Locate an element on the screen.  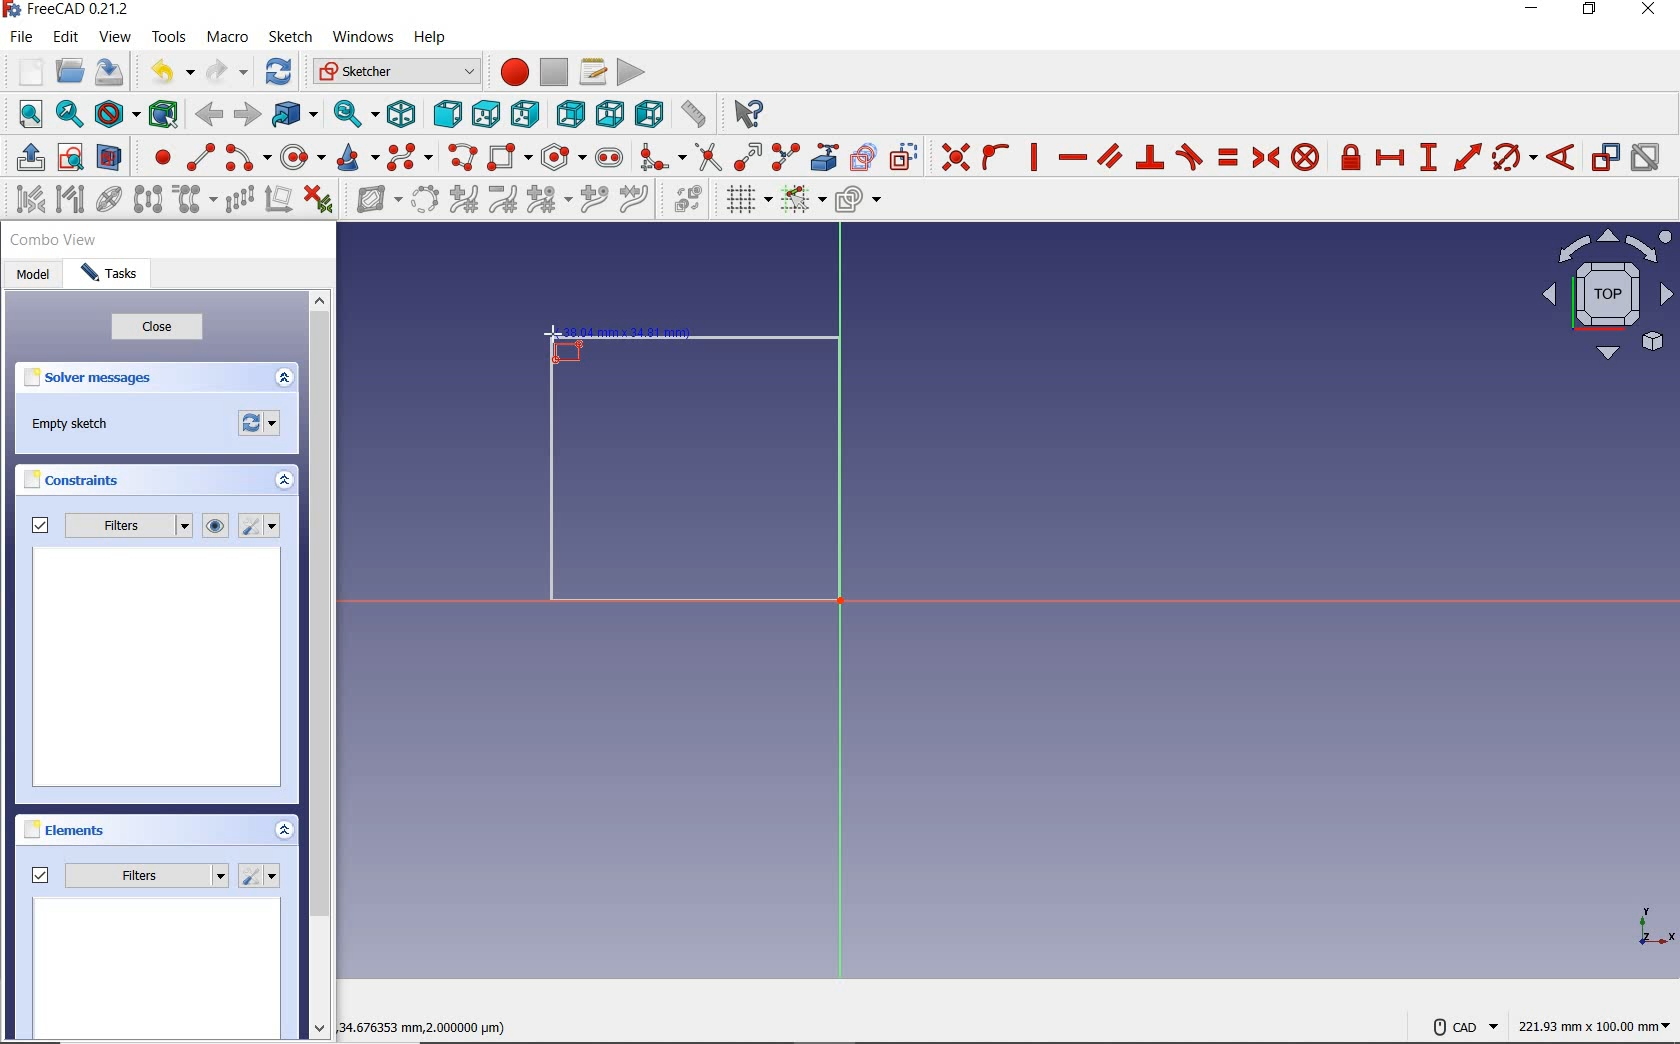
view is located at coordinates (116, 38).